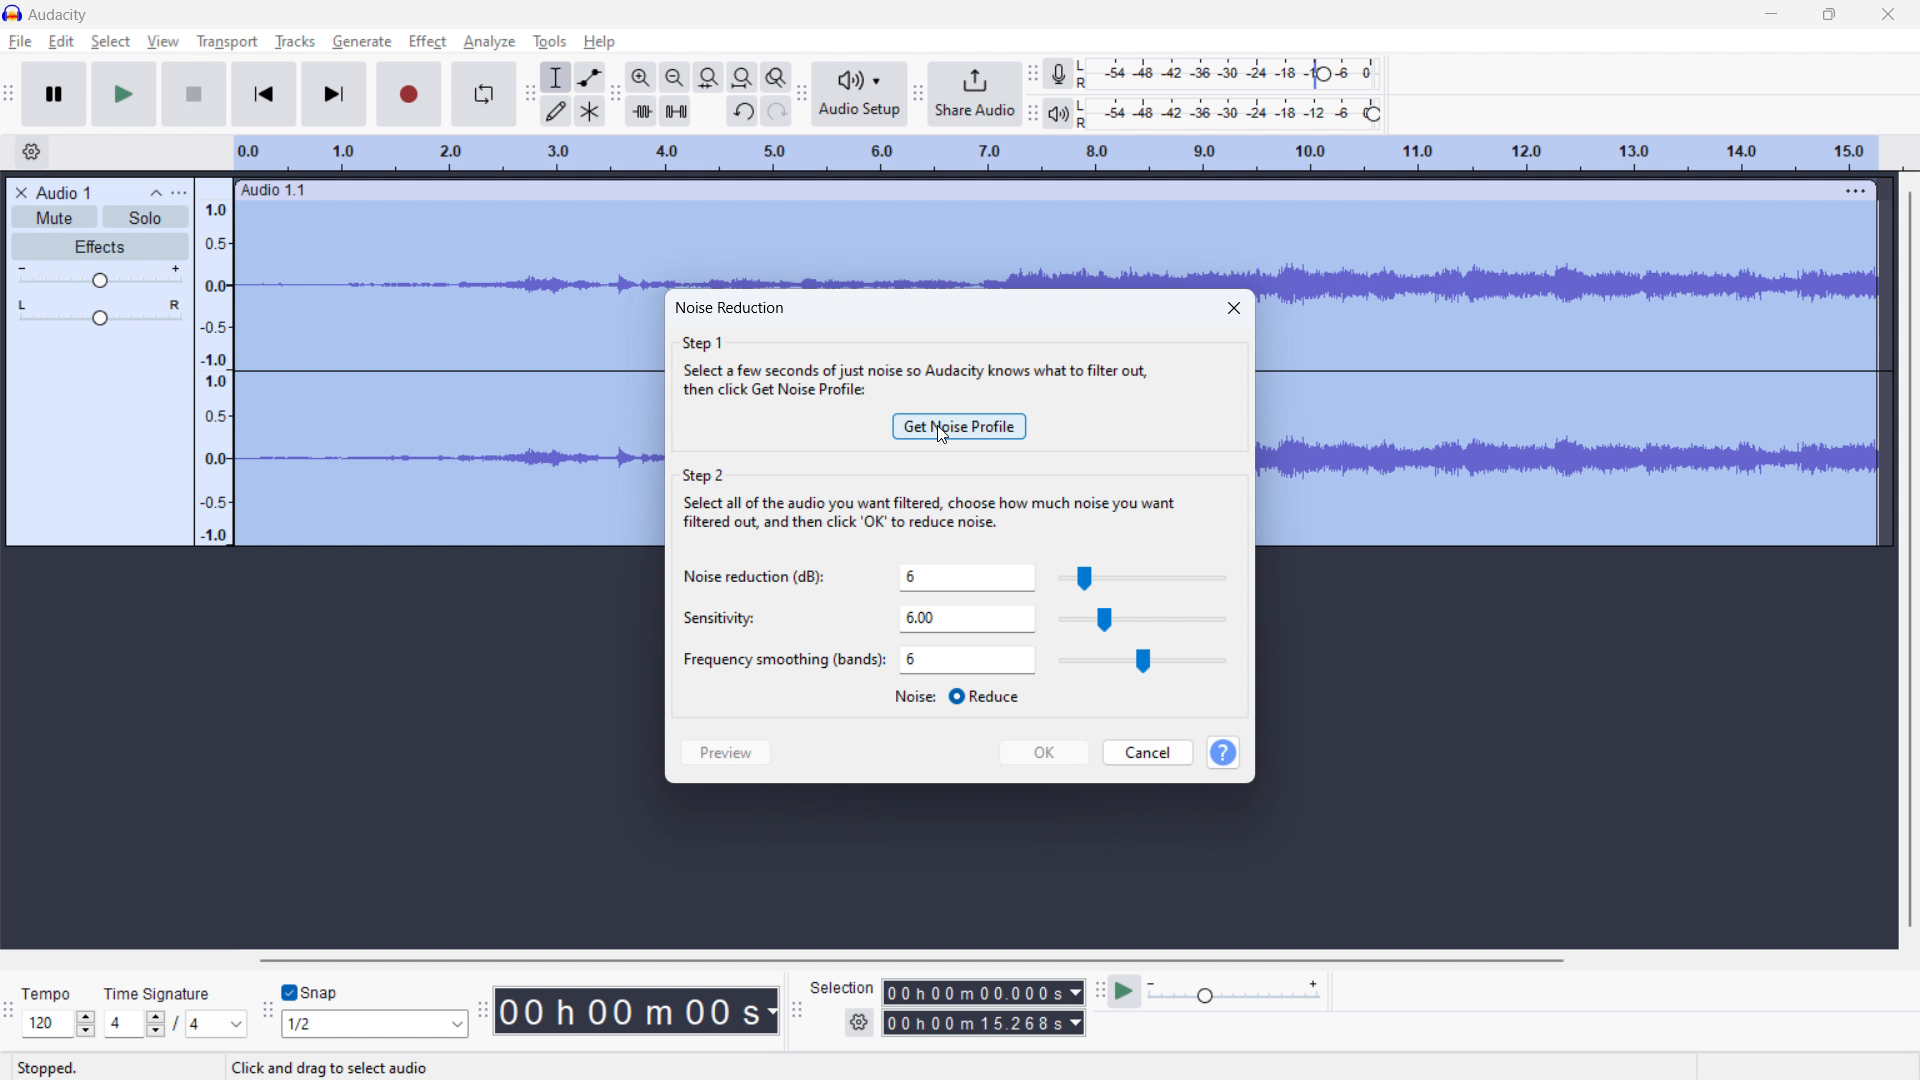 This screenshot has height=1080, width=1920. I want to click on play, so click(126, 94).